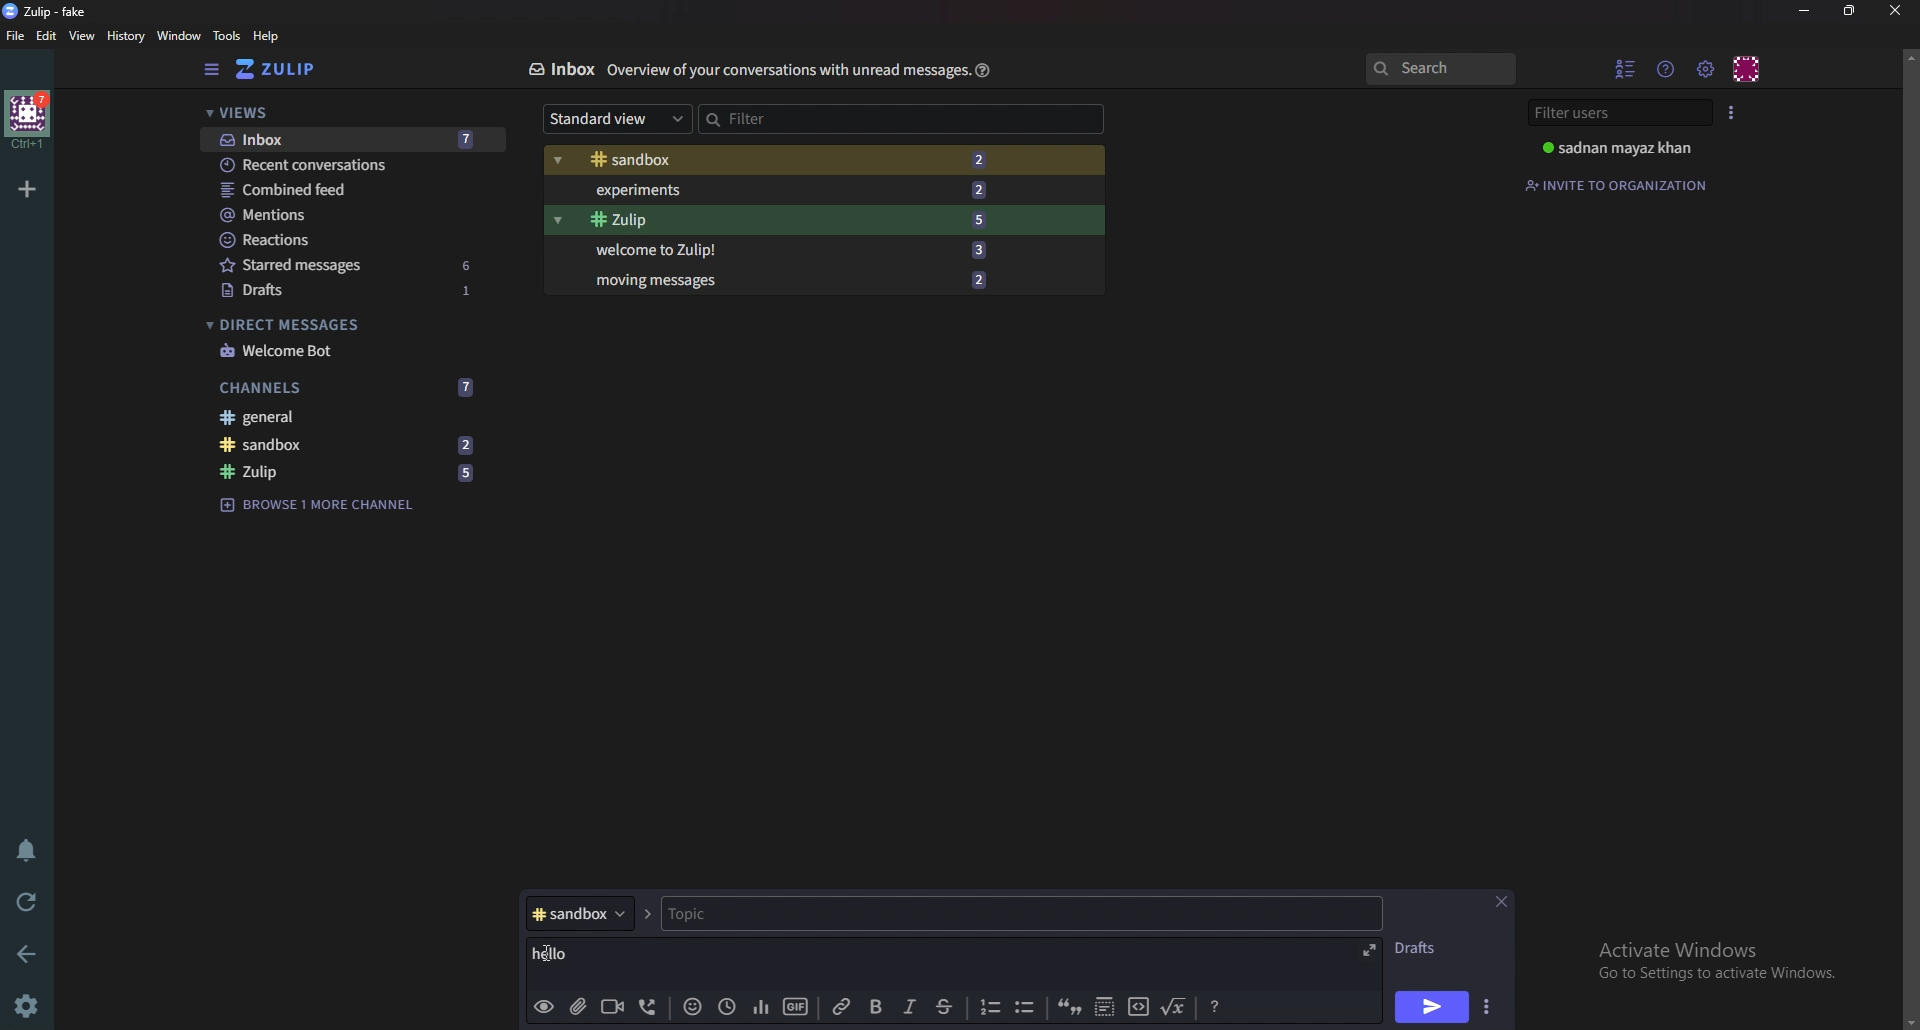 This screenshot has height=1030, width=1920. I want to click on 2 , so click(984, 159).